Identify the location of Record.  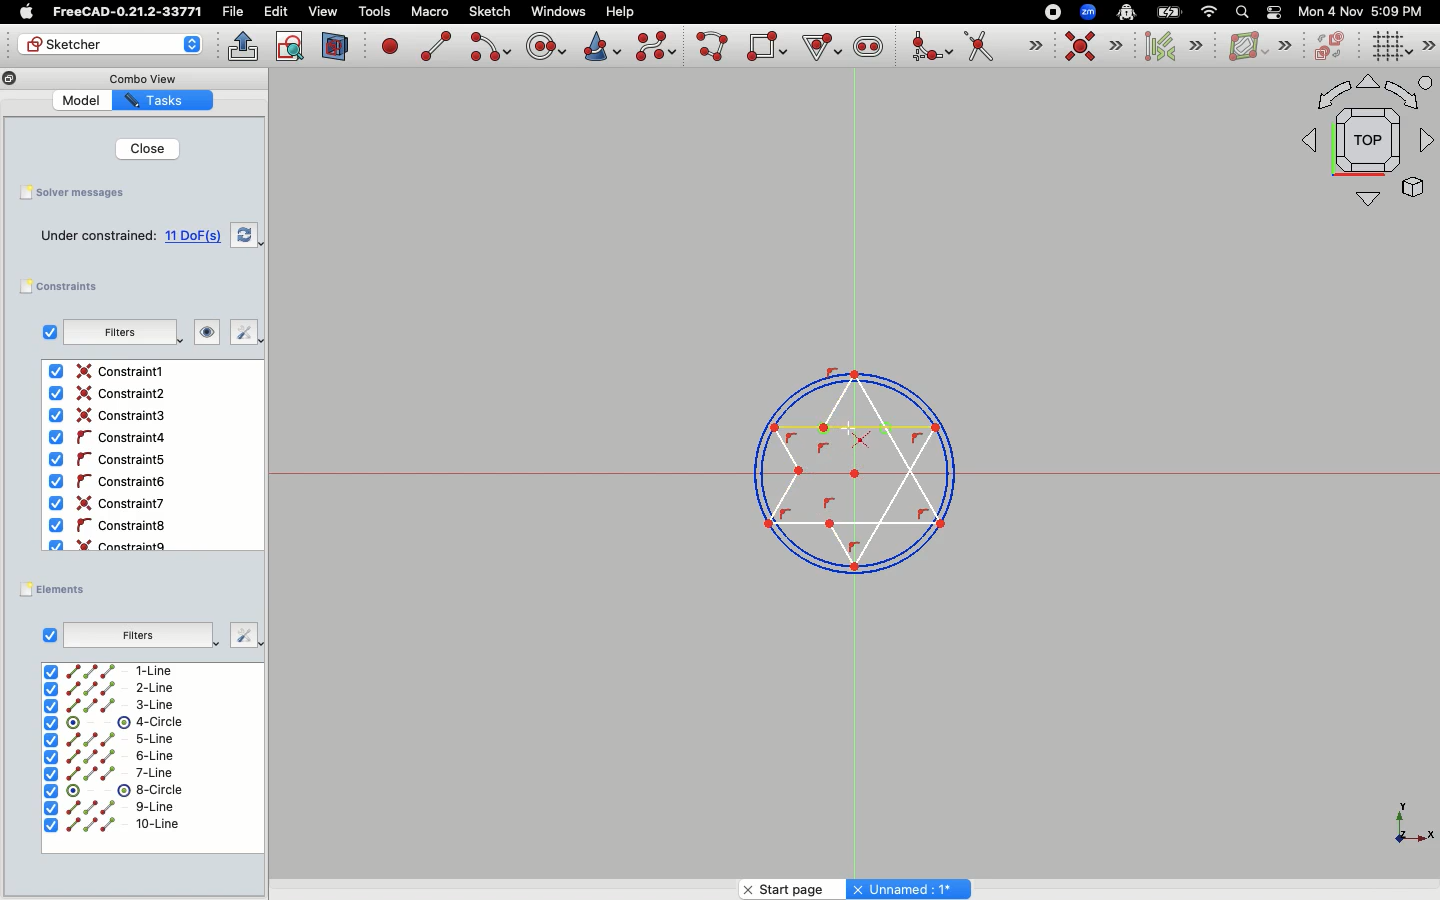
(1048, 11).